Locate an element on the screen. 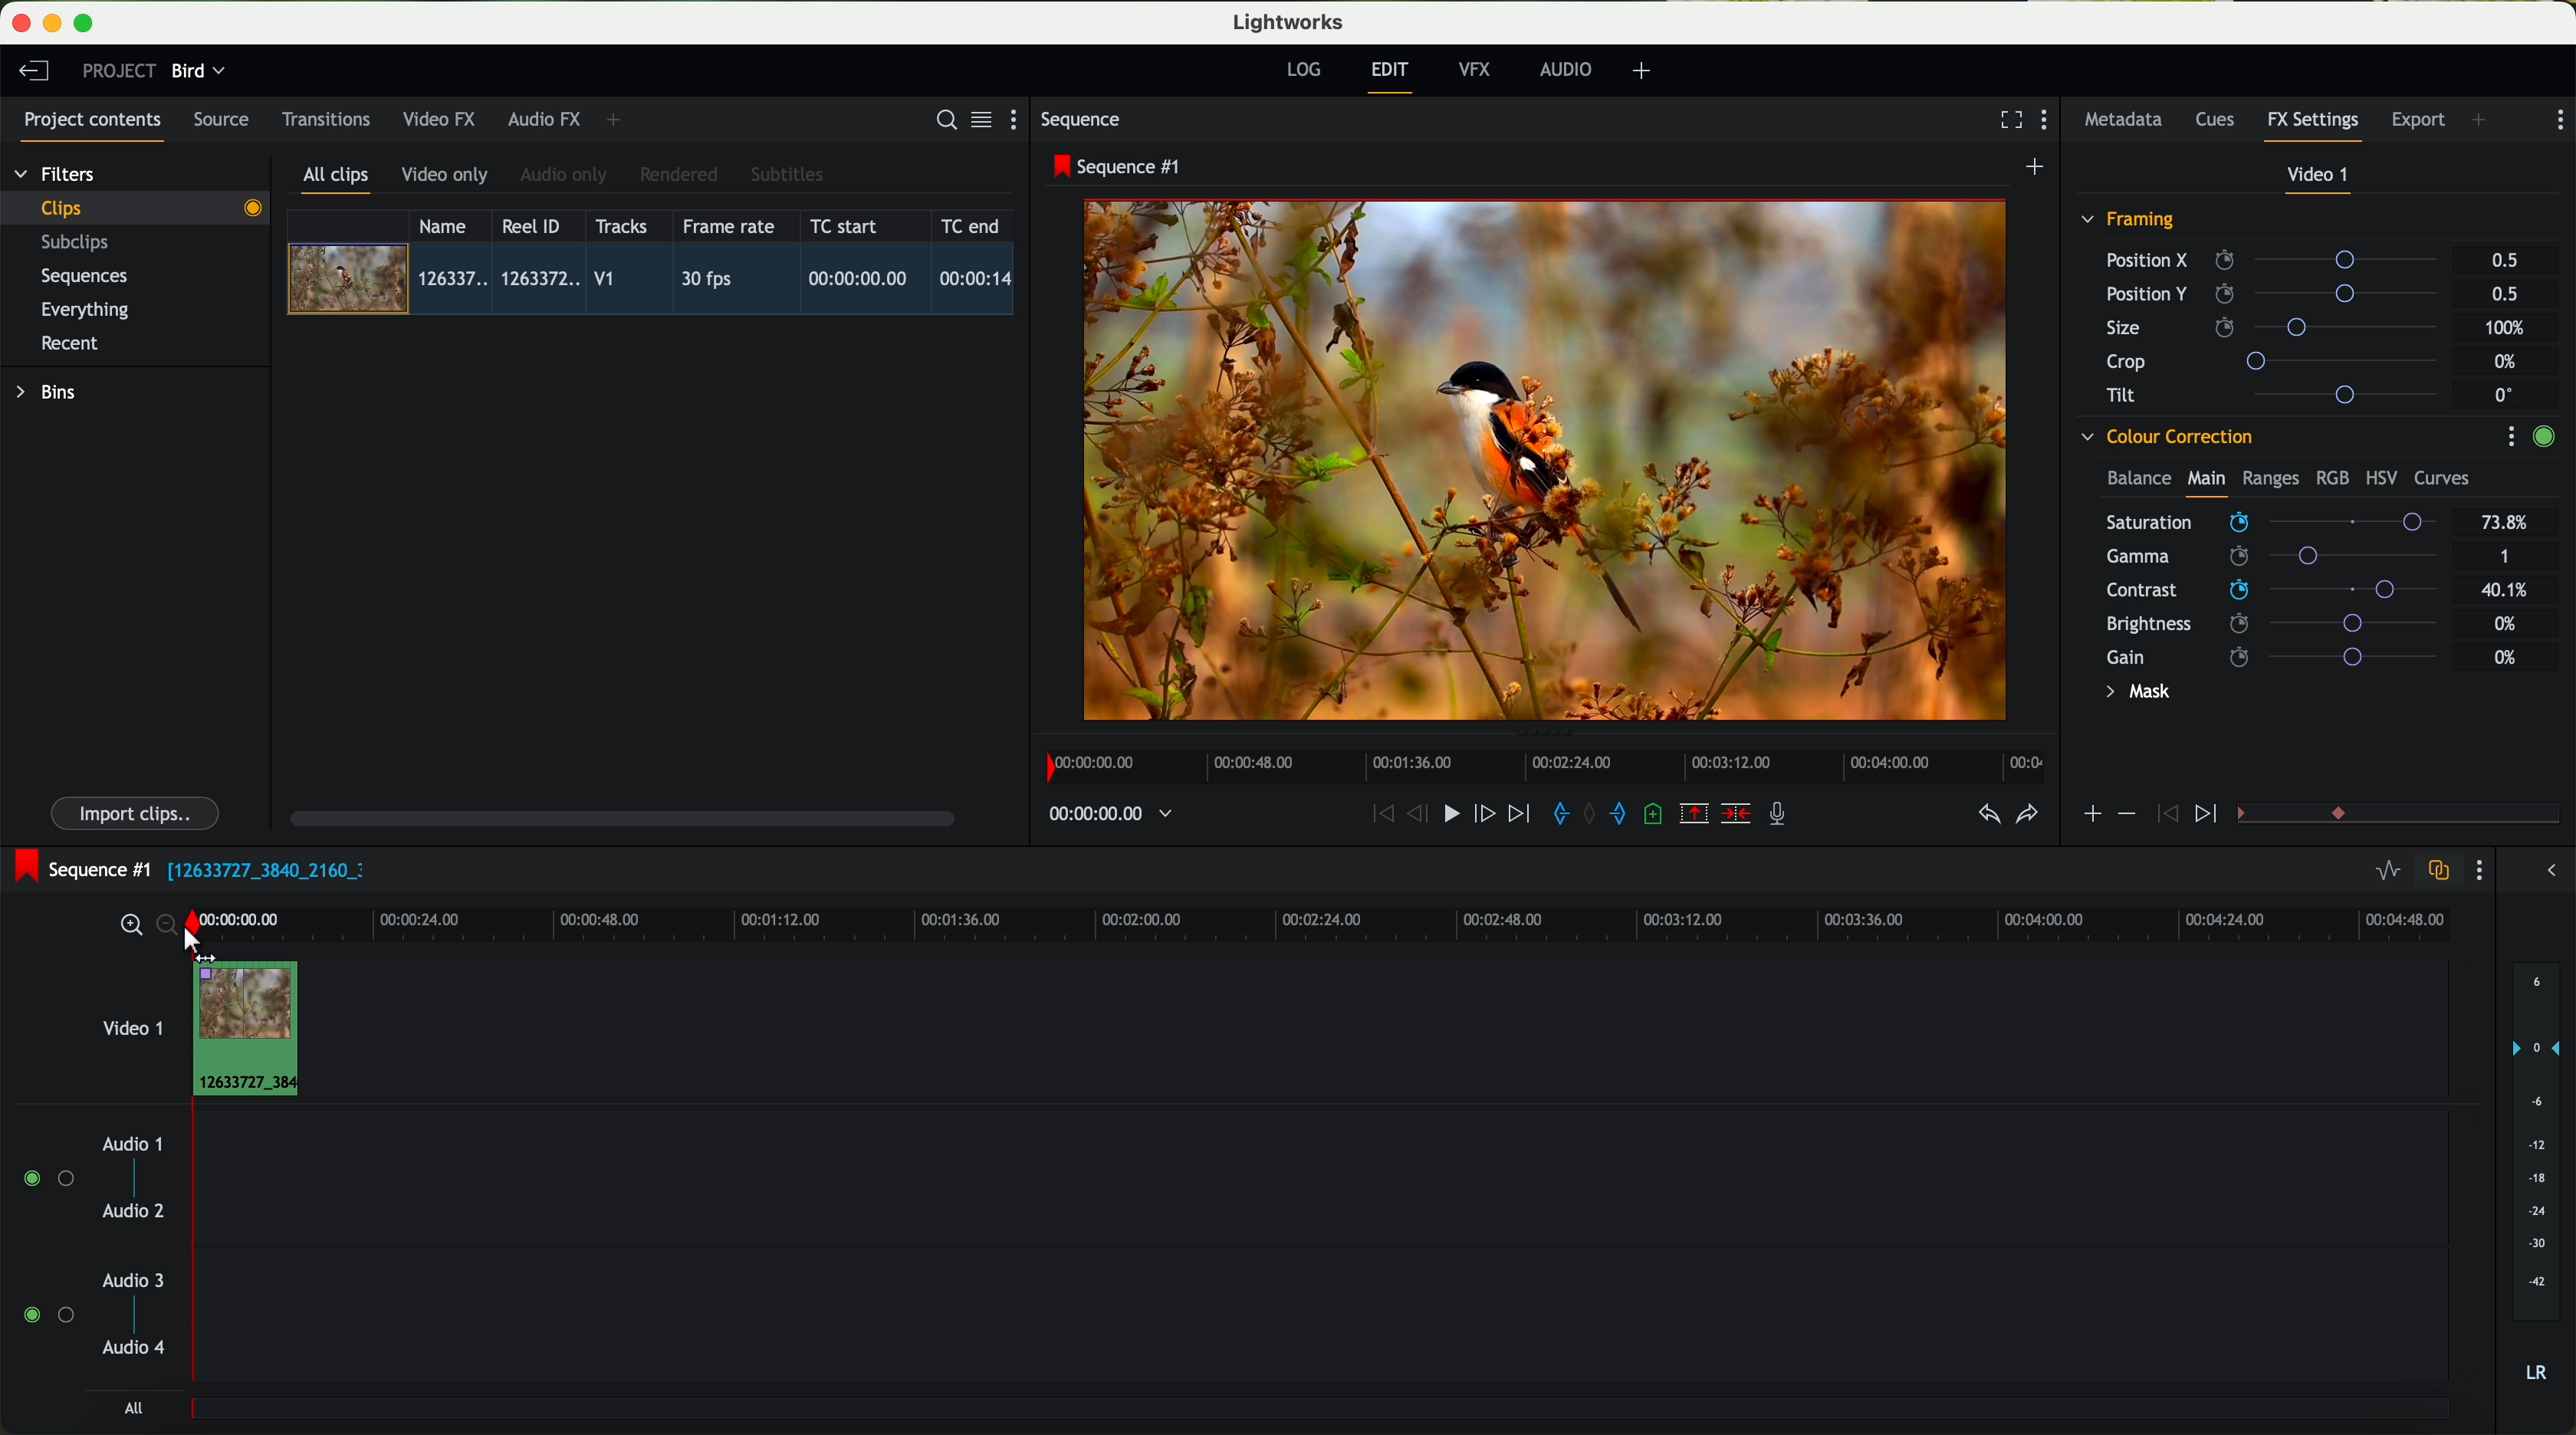 This screenshot has width=2576, height=1435. tilt is located at coordinates (2281, 394).